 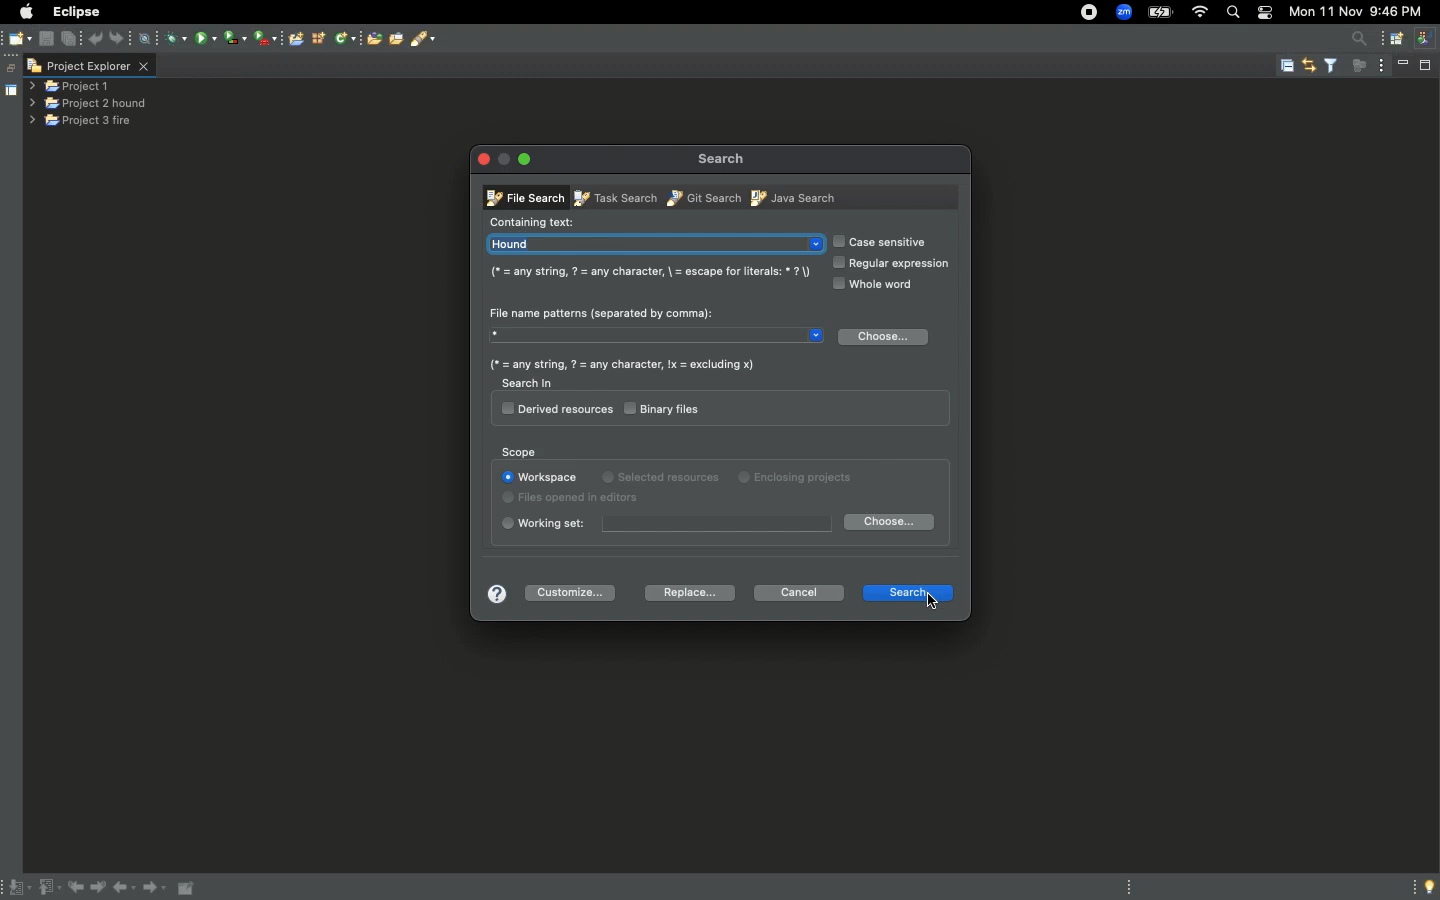 I want to click on run, so click(x=206, y=37).